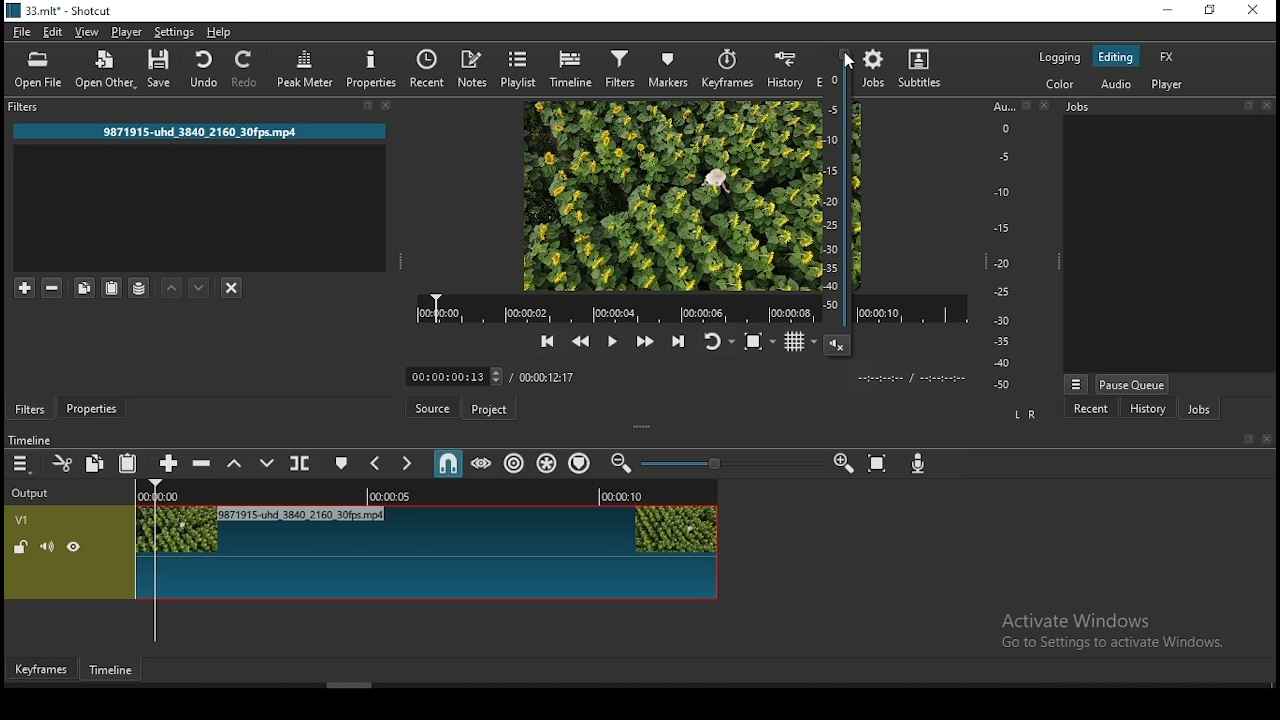 The width and height of the screenshot is (1280, 720). Describe the element at coordinates (26, 109) in the screenshot. I see `filters` at that location.